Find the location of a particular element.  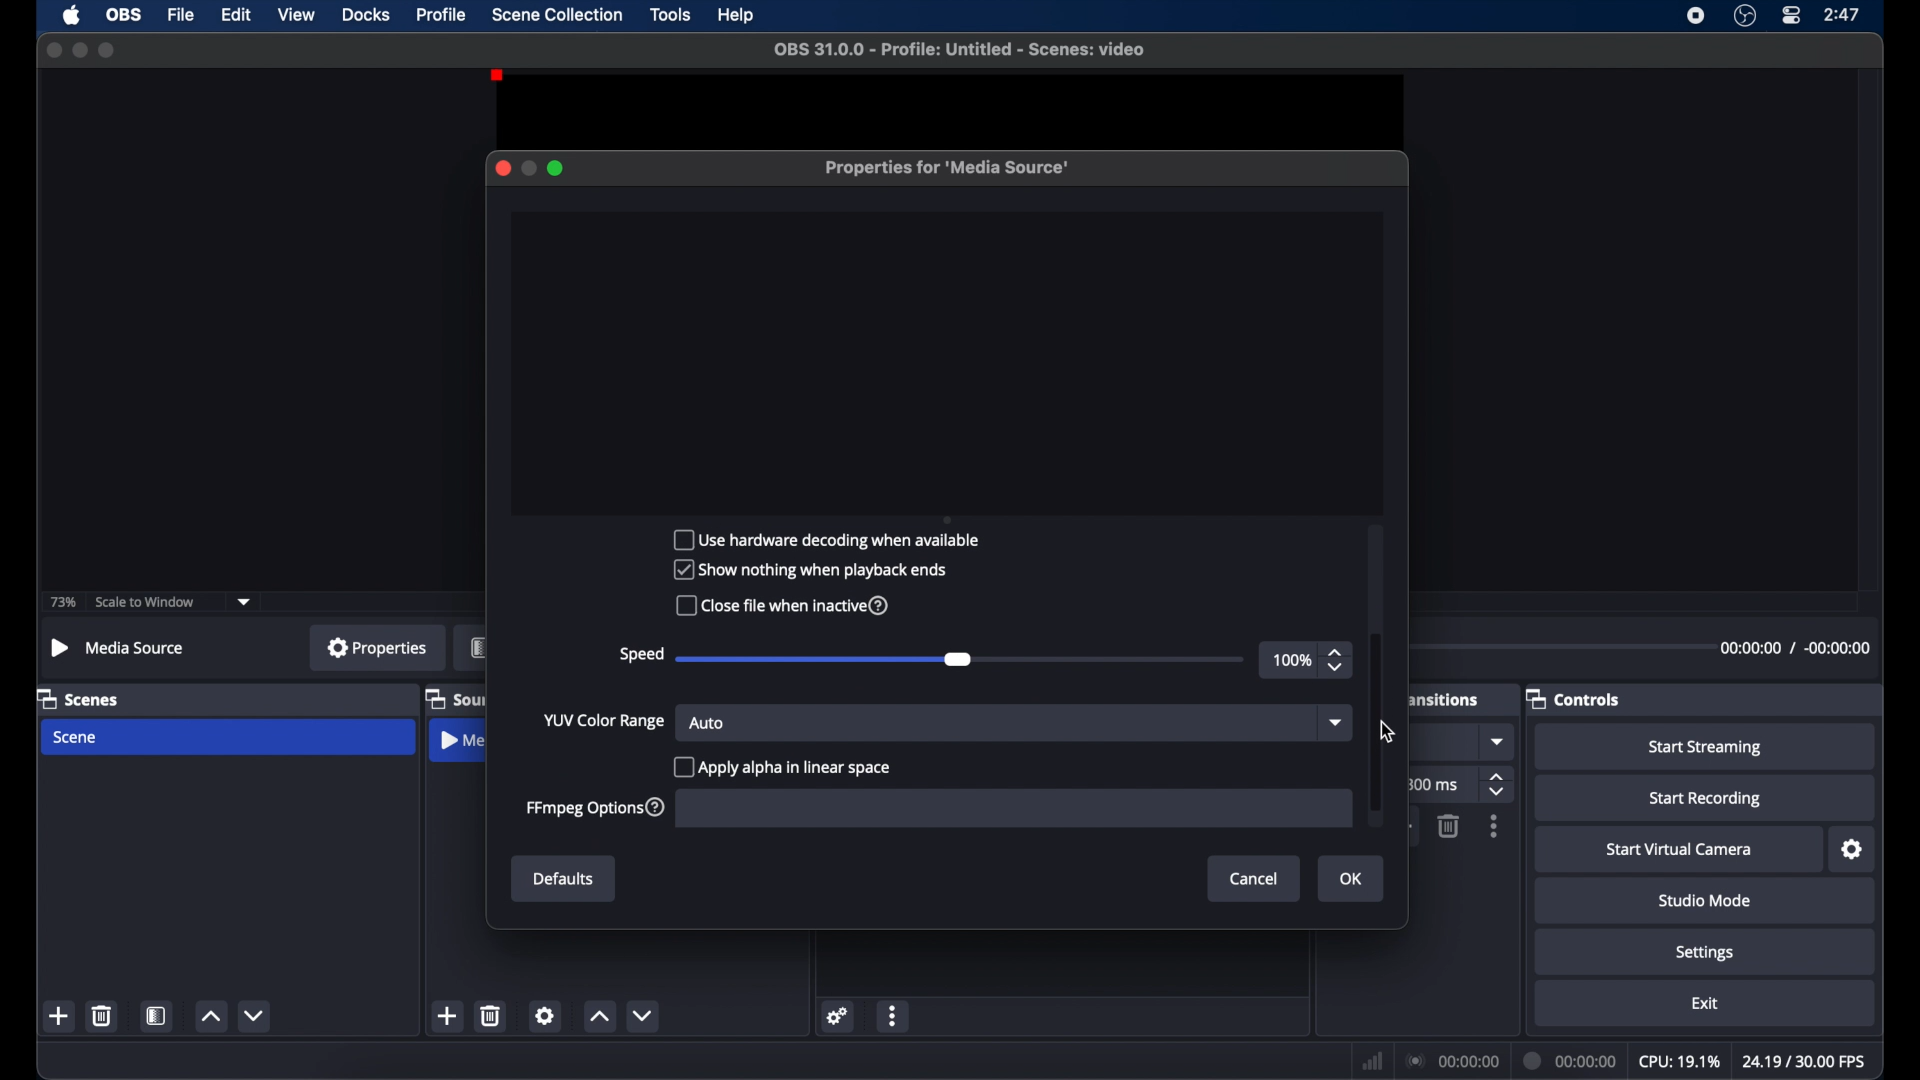

settings is located at coordinates (839, 1016).